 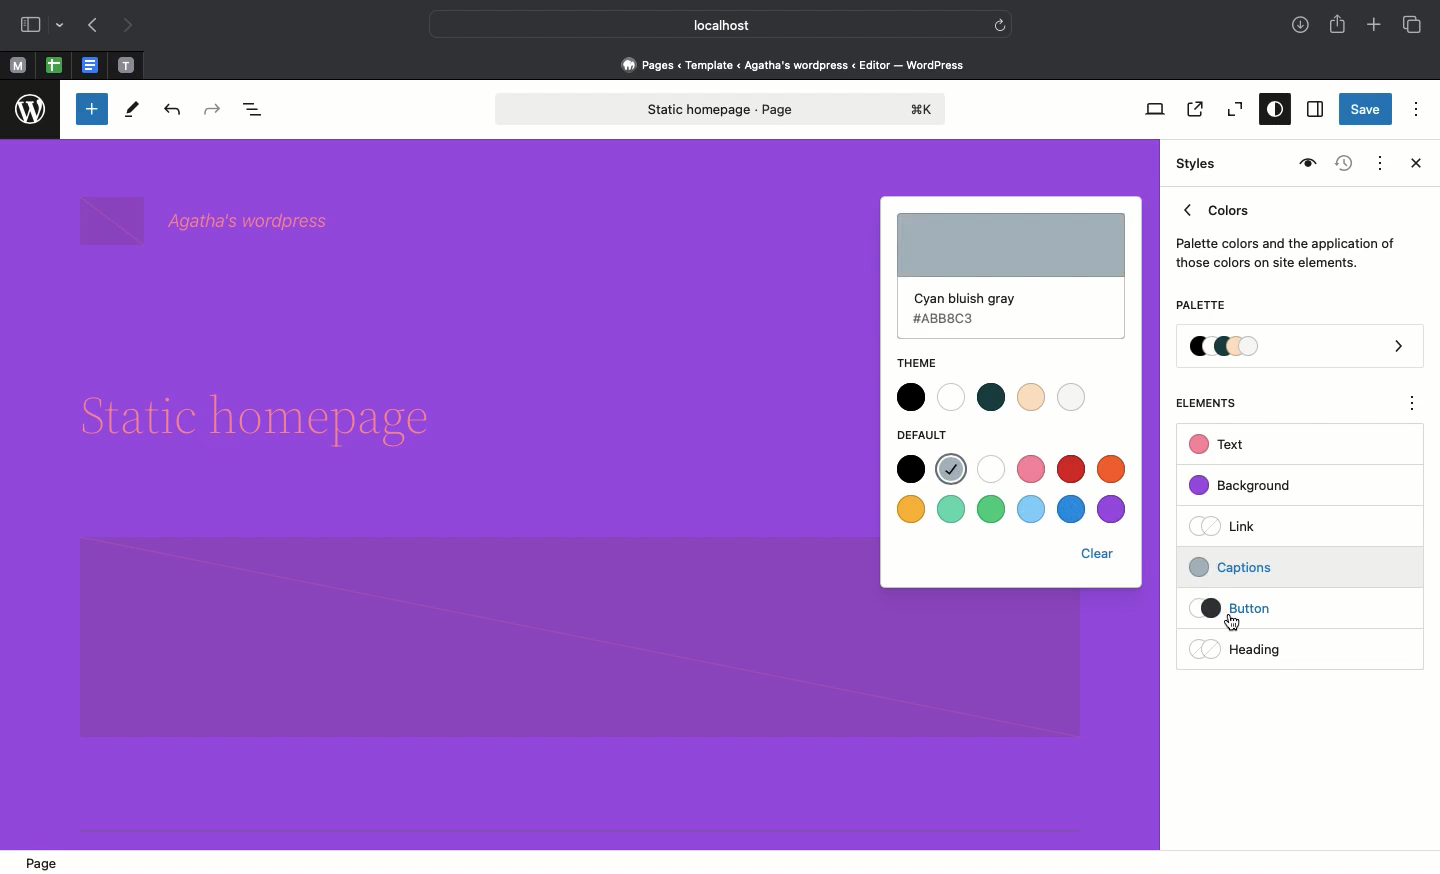 I want to click on Document overview, so click(x=257, y=111).